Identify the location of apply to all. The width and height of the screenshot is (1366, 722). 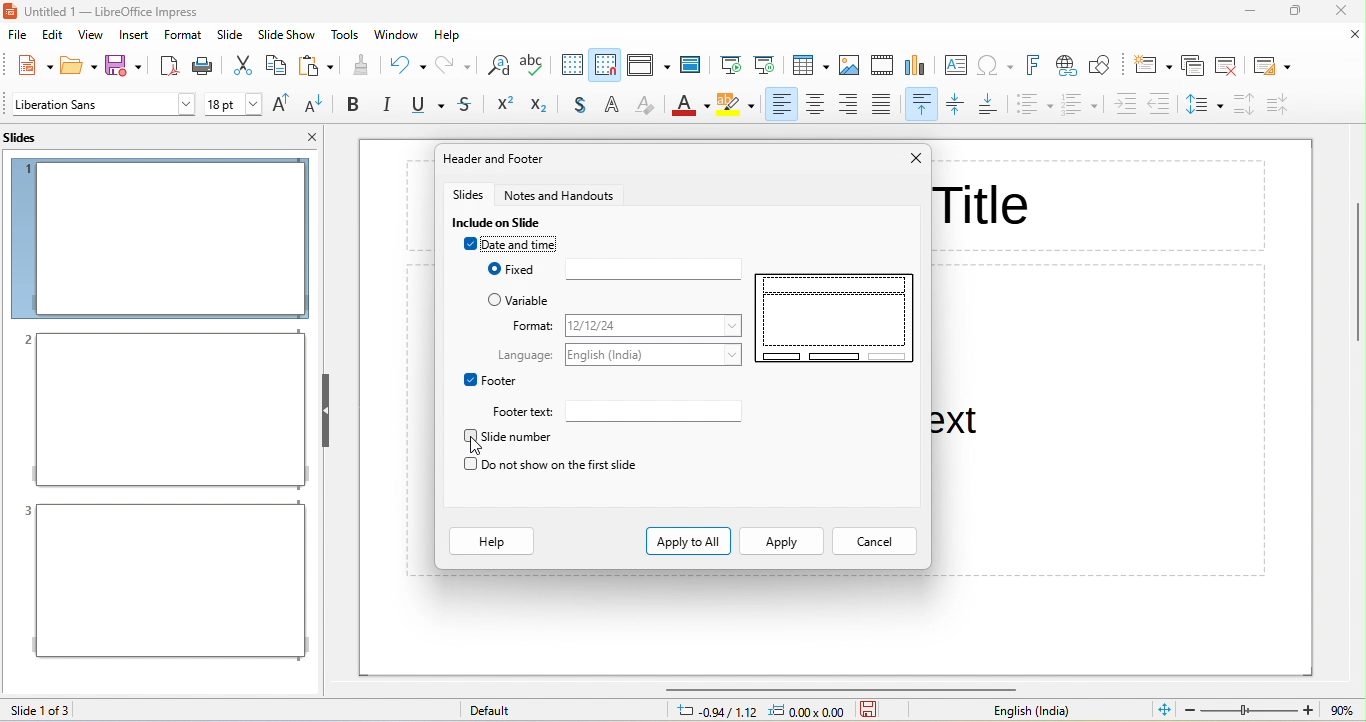
(689, 540).